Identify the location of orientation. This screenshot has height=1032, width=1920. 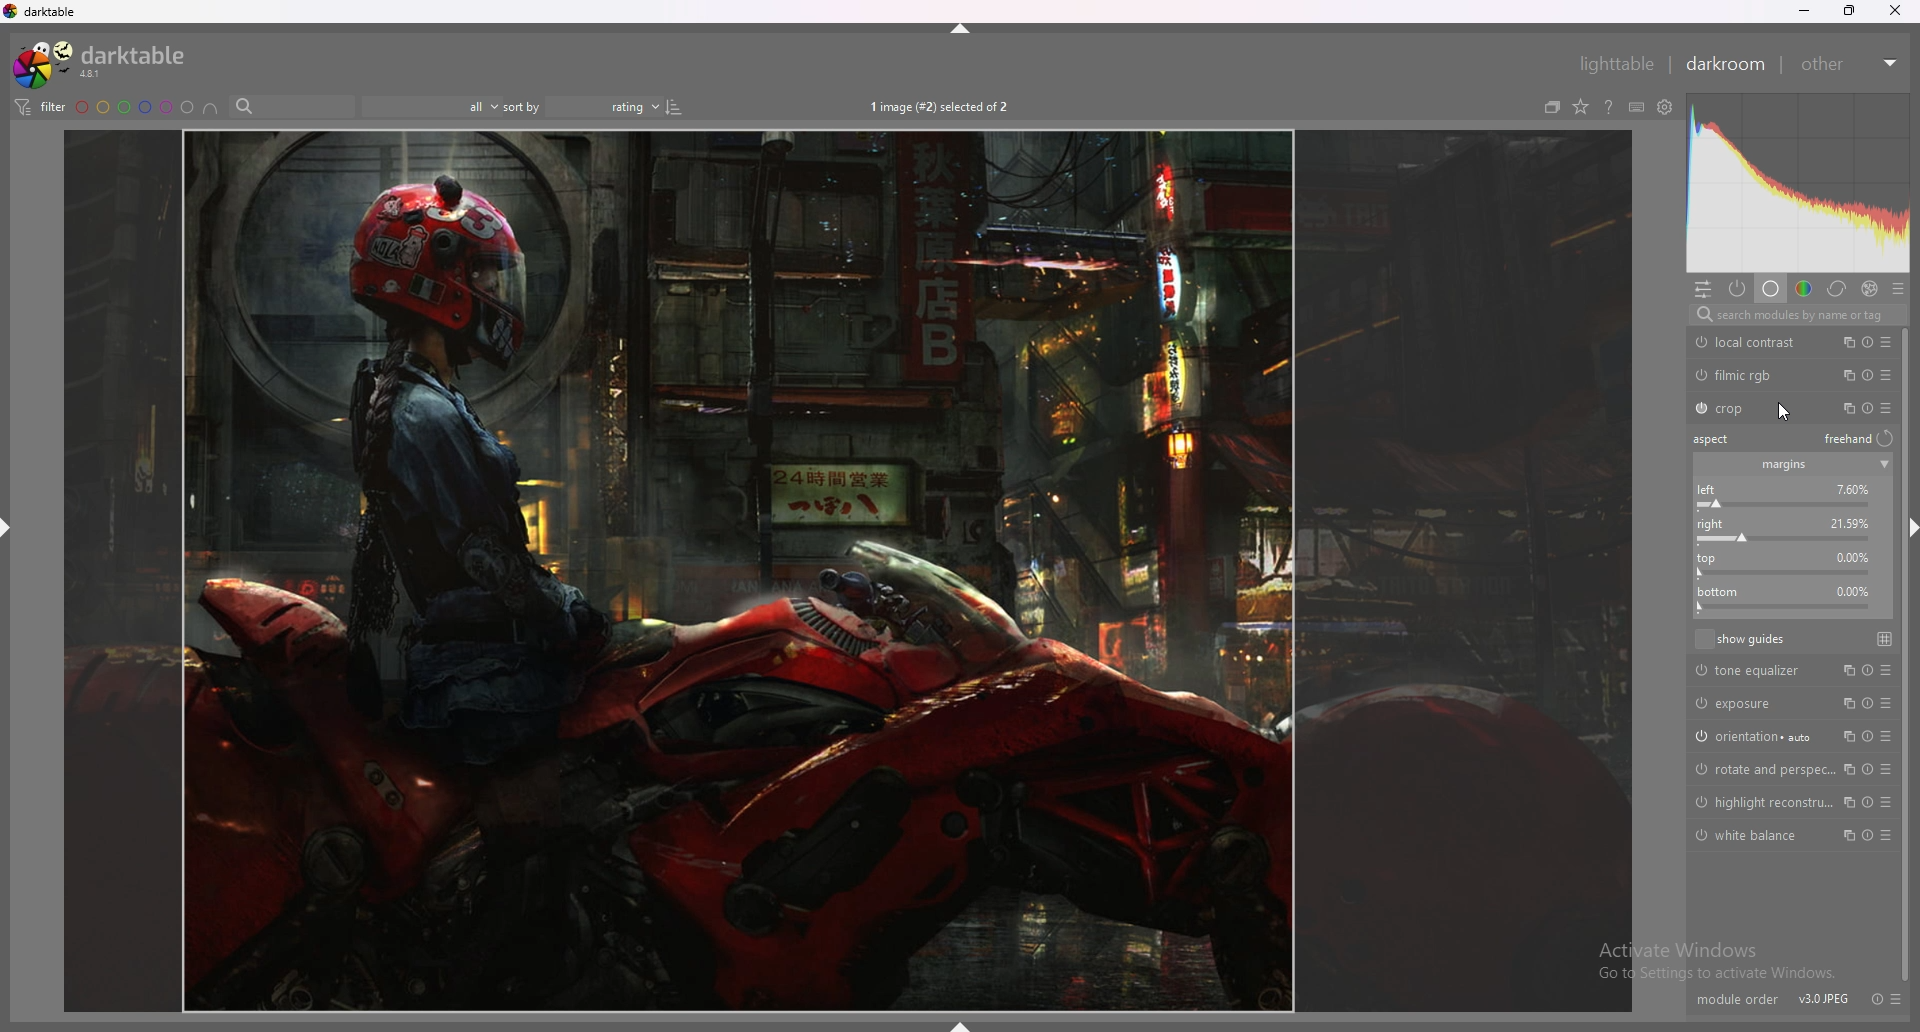
(1754, 735).